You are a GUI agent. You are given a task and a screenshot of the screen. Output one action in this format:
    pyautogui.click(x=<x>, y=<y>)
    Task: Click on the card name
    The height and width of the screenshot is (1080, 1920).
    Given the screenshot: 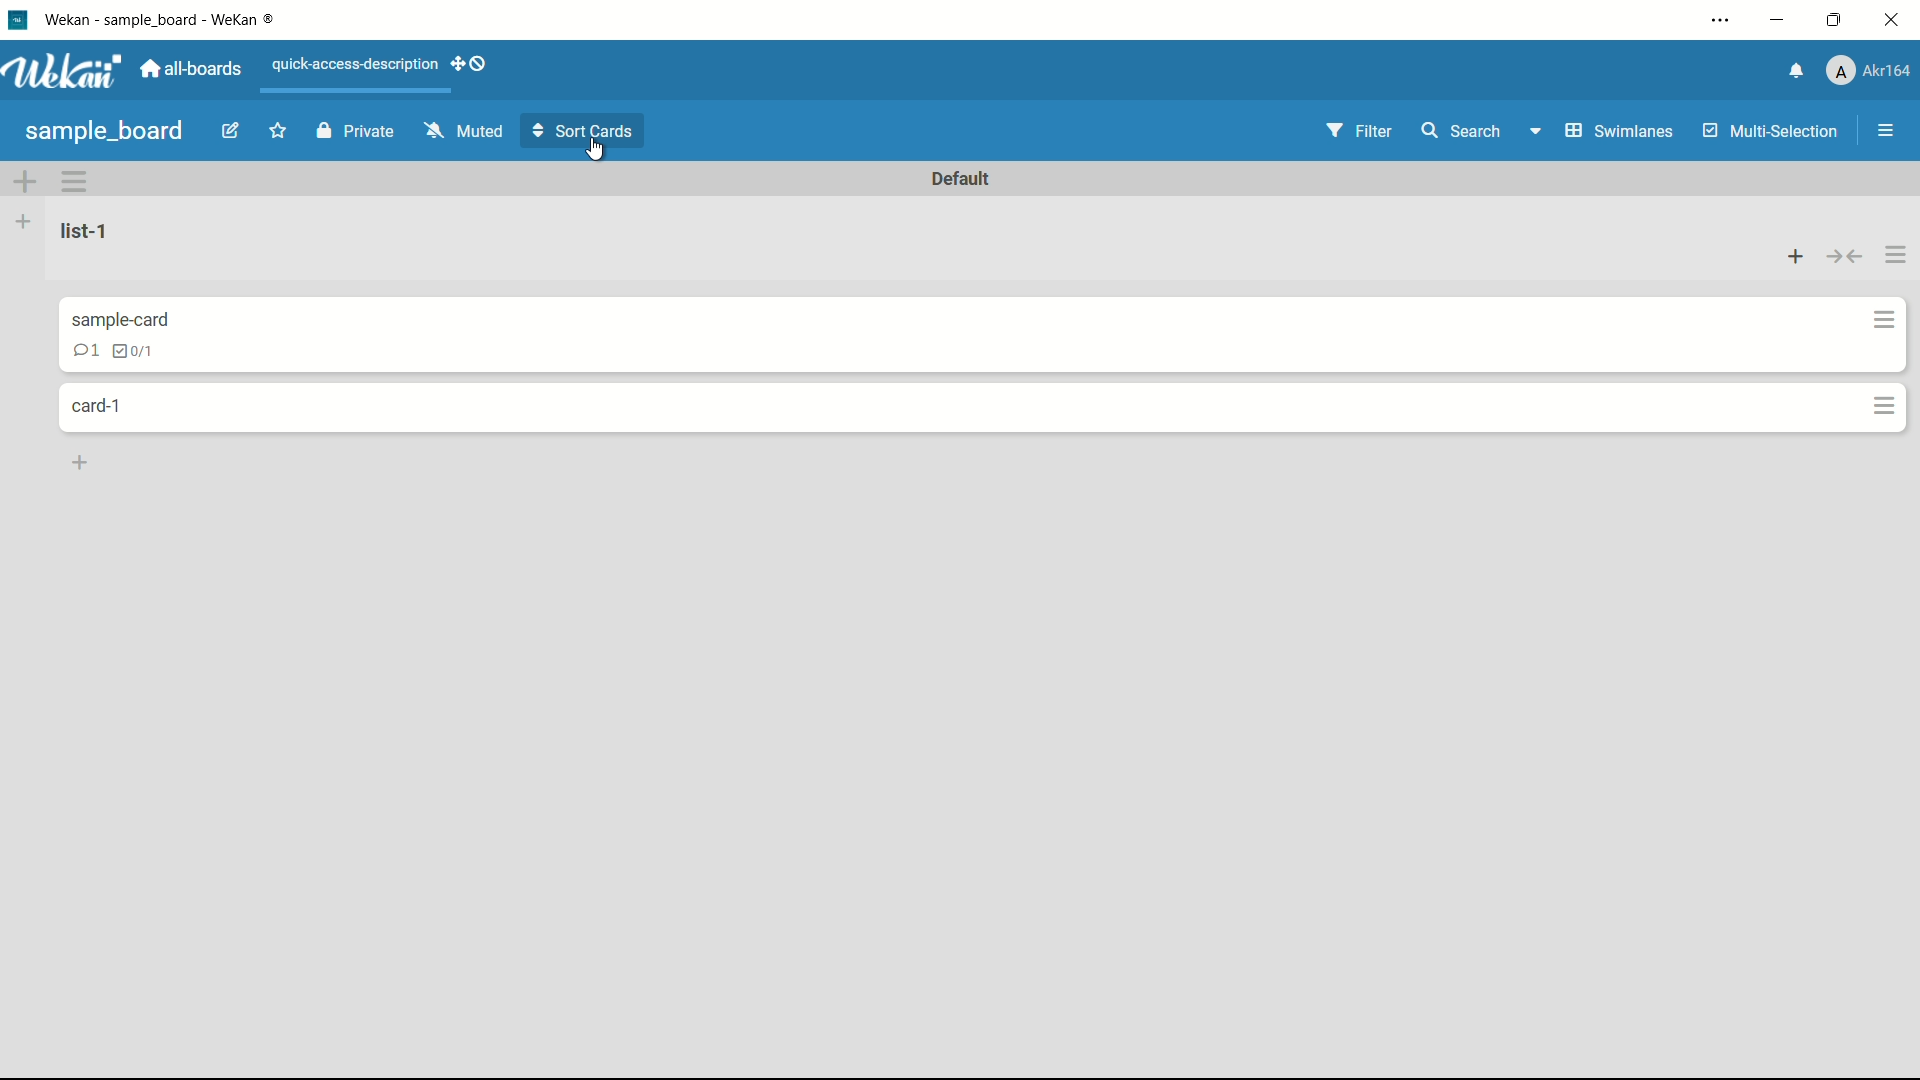 What is the action you would take?
    pyautogui.click(x=104, y=406)
    